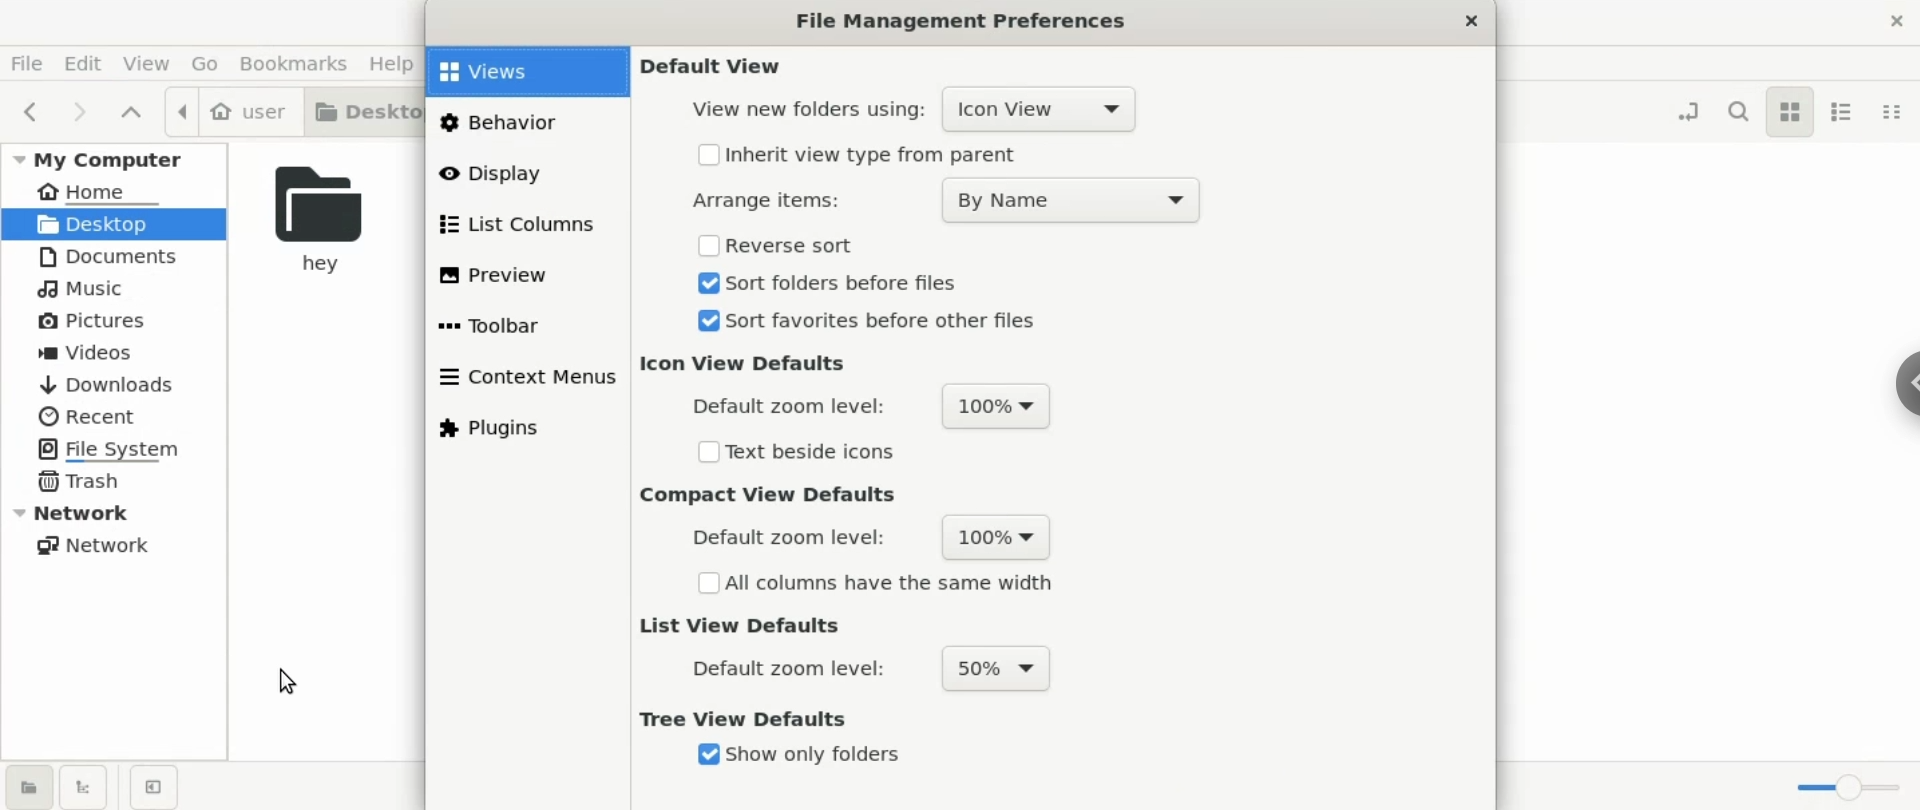 This screenshot has width=1920, height=810. Describe the element at coordinates (28, 64) in the screenshot. I see `file ` at that location.